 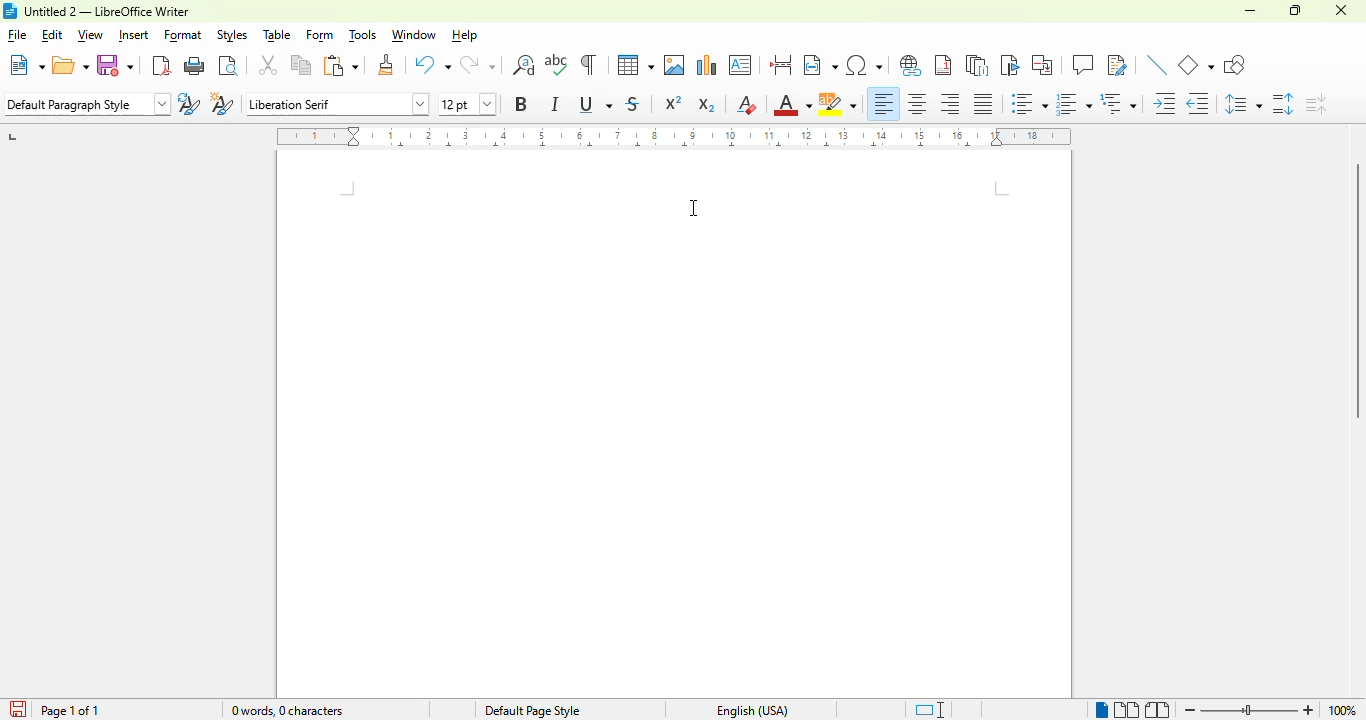 What do you see at coordinates (674, 65) in the screenshot?
I see `insert image` at bounding box center [674, 65].